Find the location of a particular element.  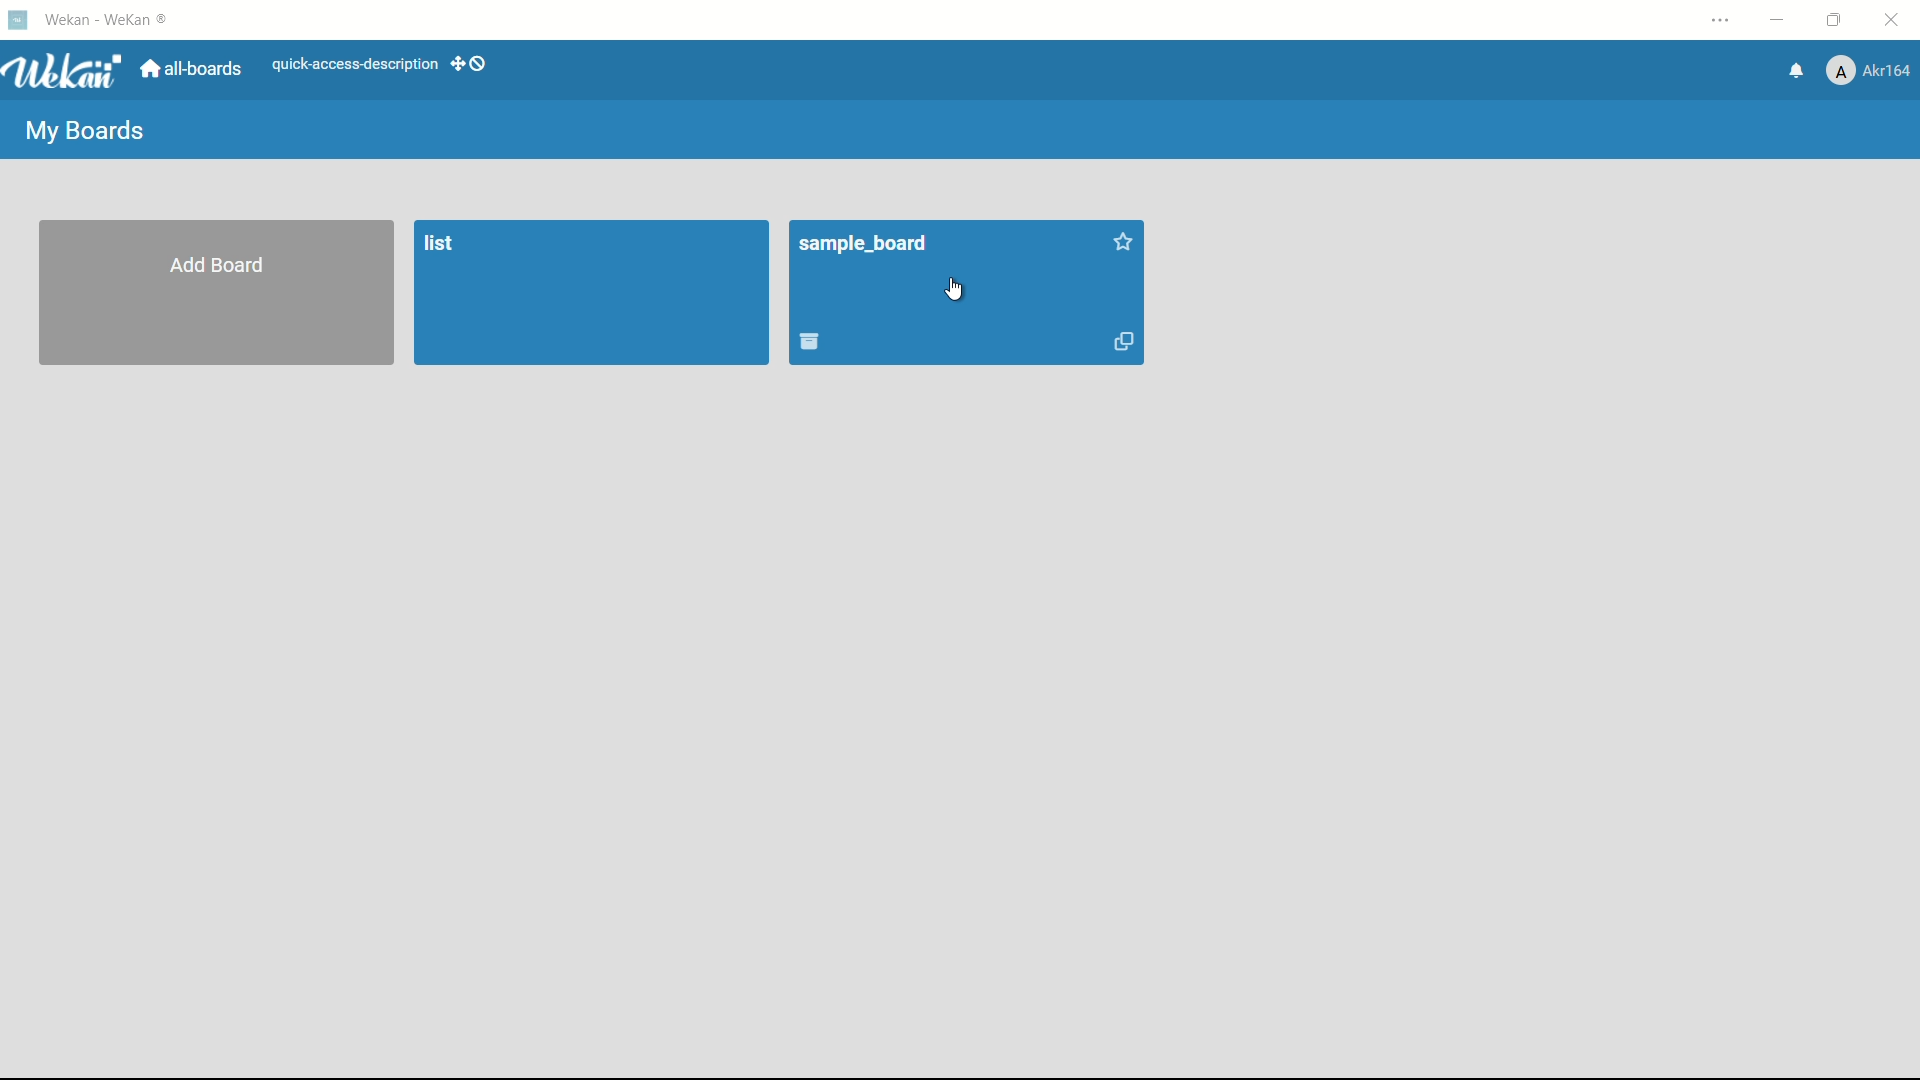

settings and more is located at coordinates (1721, 21).